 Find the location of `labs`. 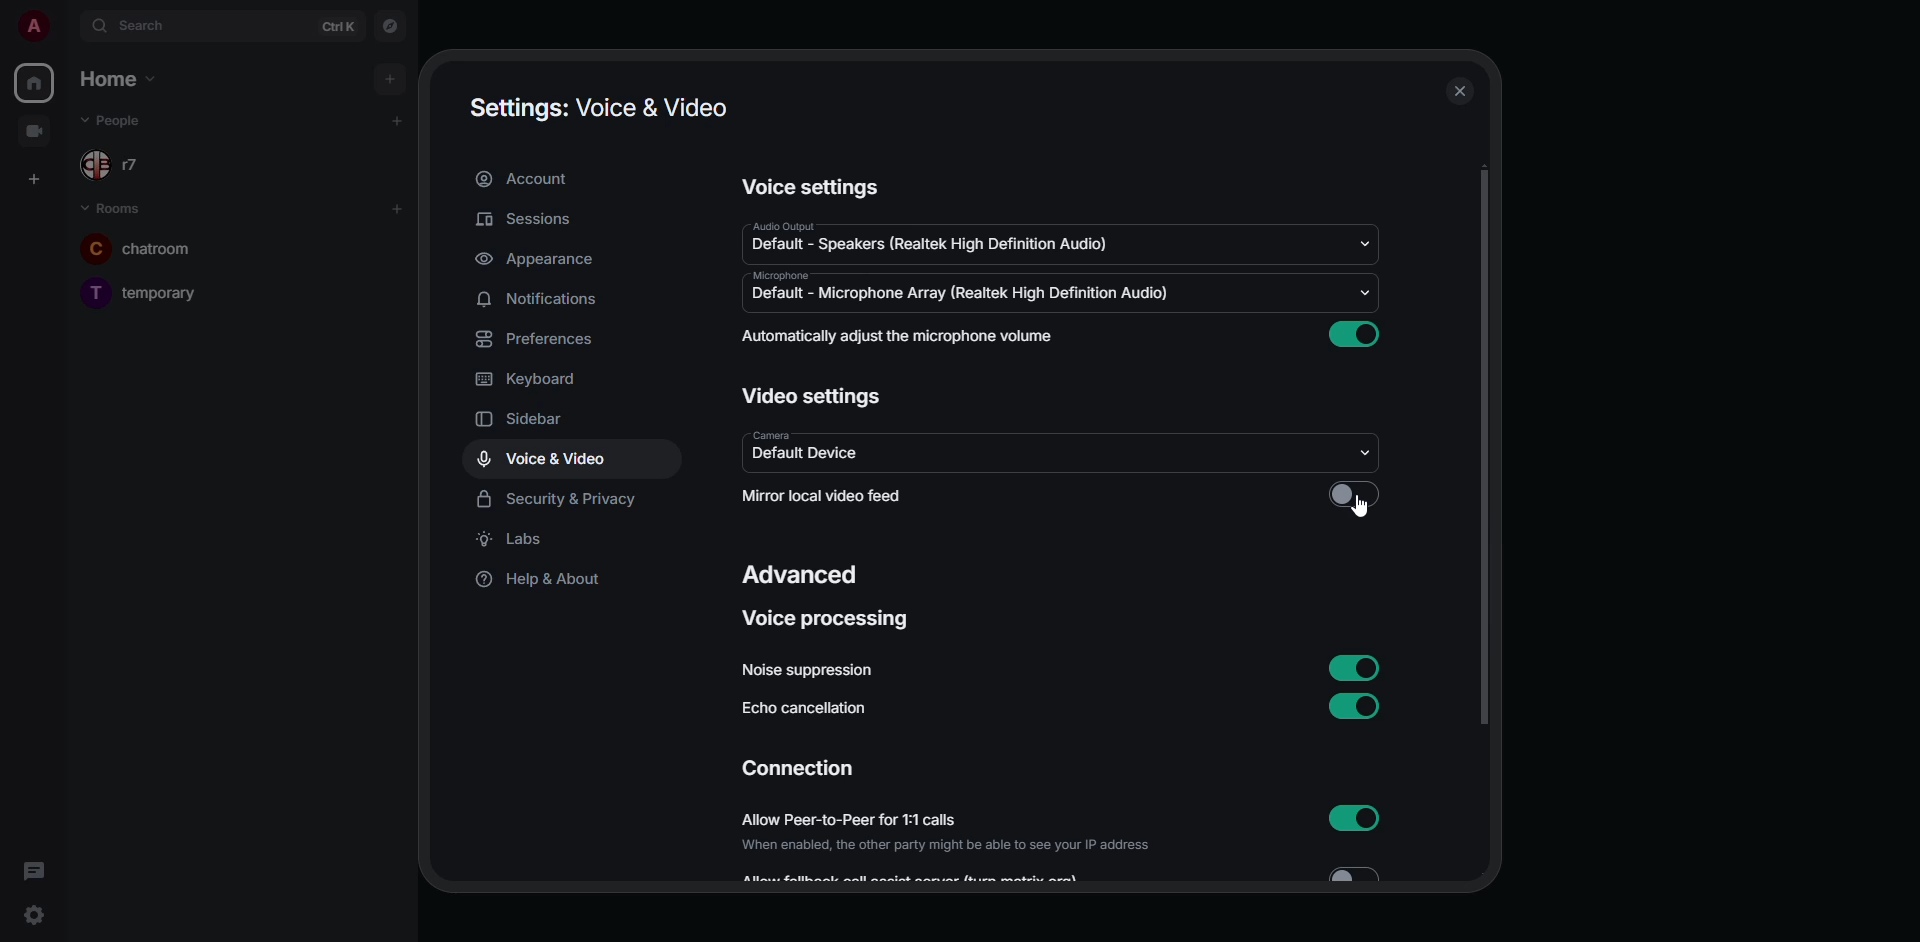

labs is located at coordinates (520, 541).